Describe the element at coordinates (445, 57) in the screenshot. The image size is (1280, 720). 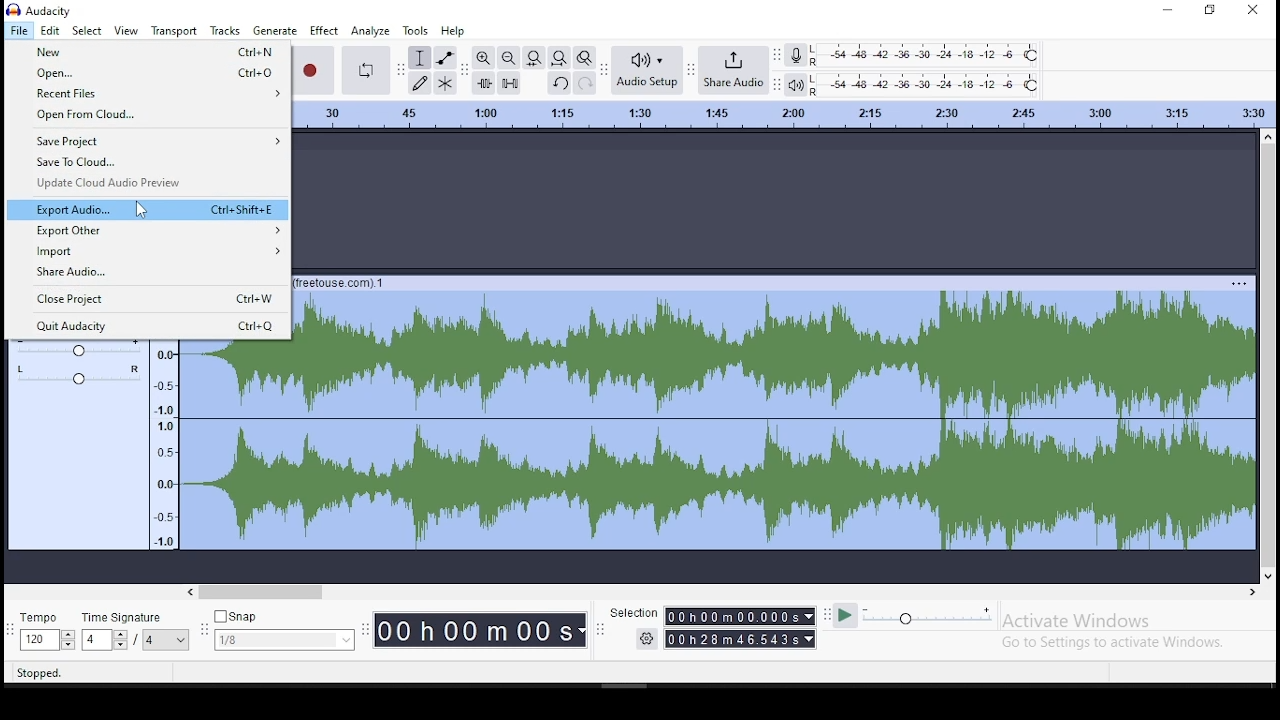
I see `envelope tool` at that location.